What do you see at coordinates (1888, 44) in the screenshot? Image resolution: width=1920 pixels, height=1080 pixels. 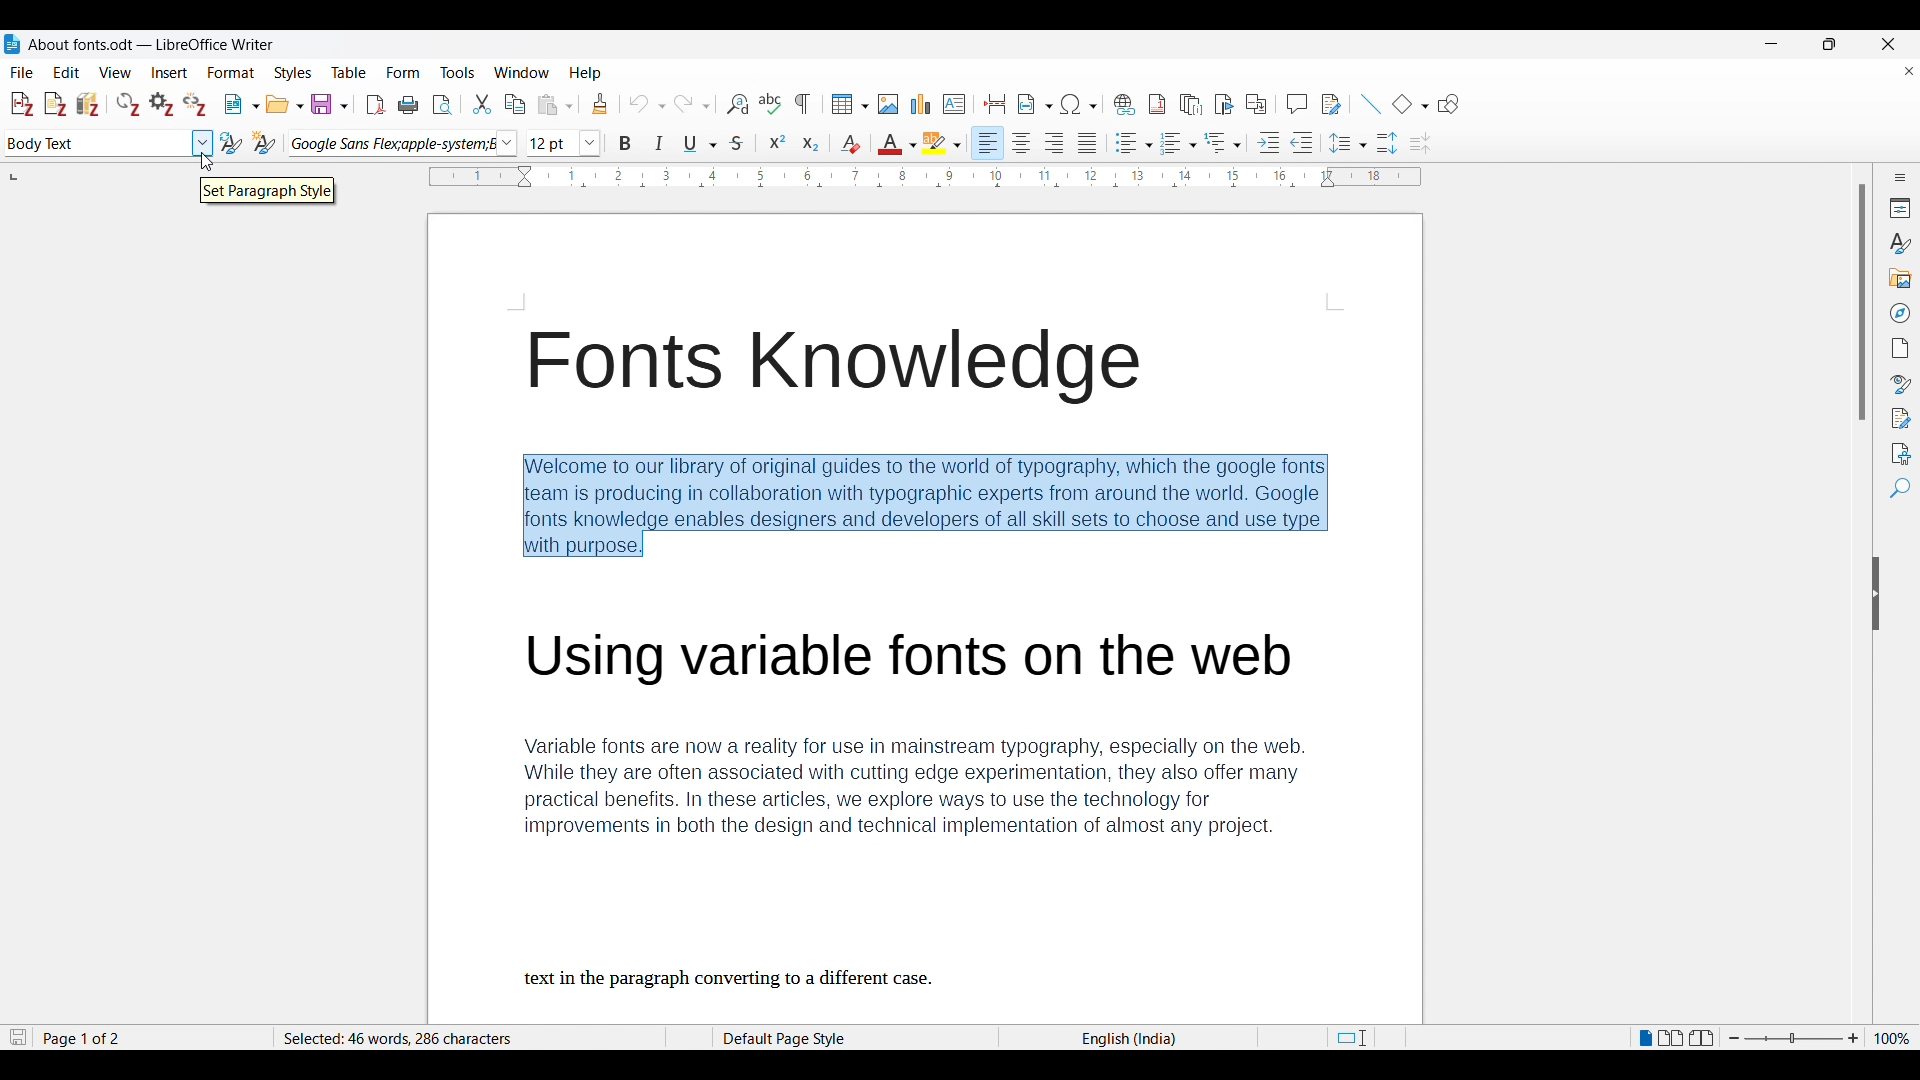 I see `Close interface` at bounding box center [1888, 44].